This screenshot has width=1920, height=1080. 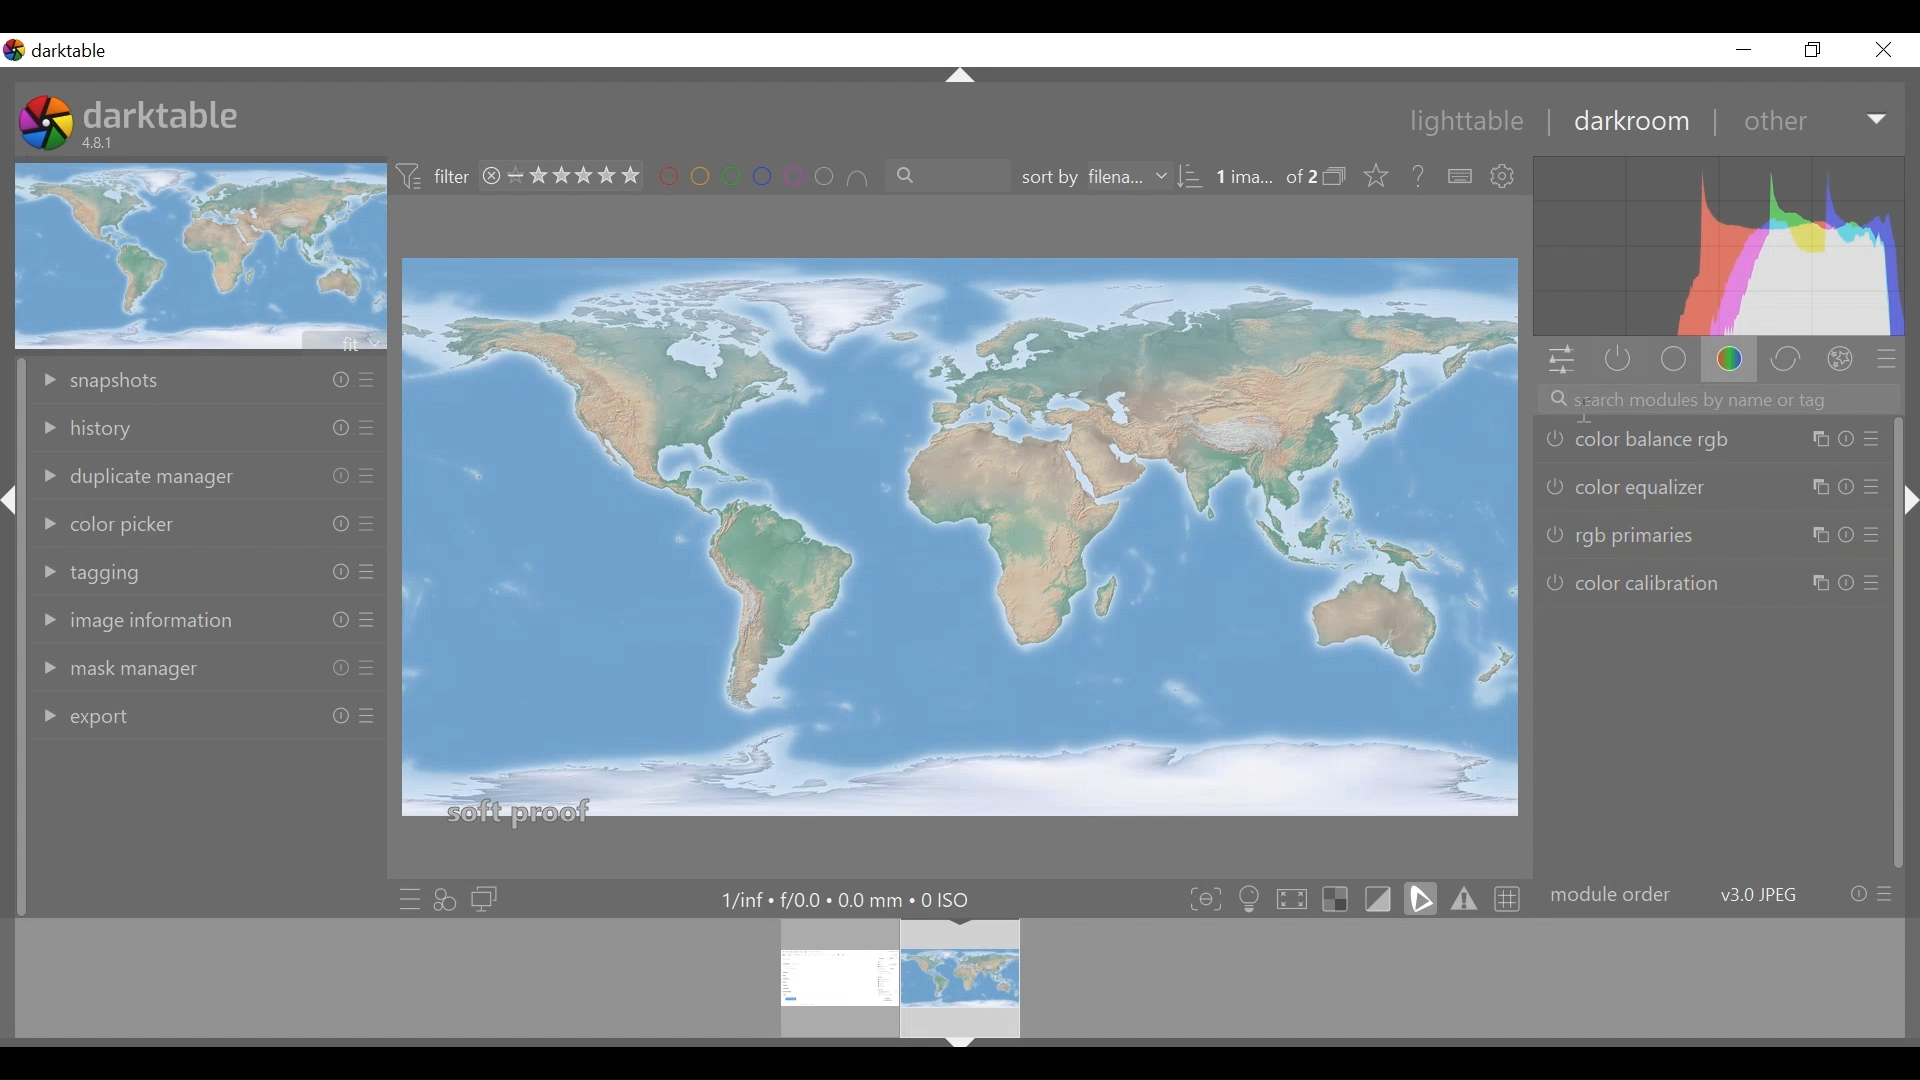 What do you see at coordinates (1628, 581) in the screenshot?
I see `color calibrations` at bounding box center [1628, 581].